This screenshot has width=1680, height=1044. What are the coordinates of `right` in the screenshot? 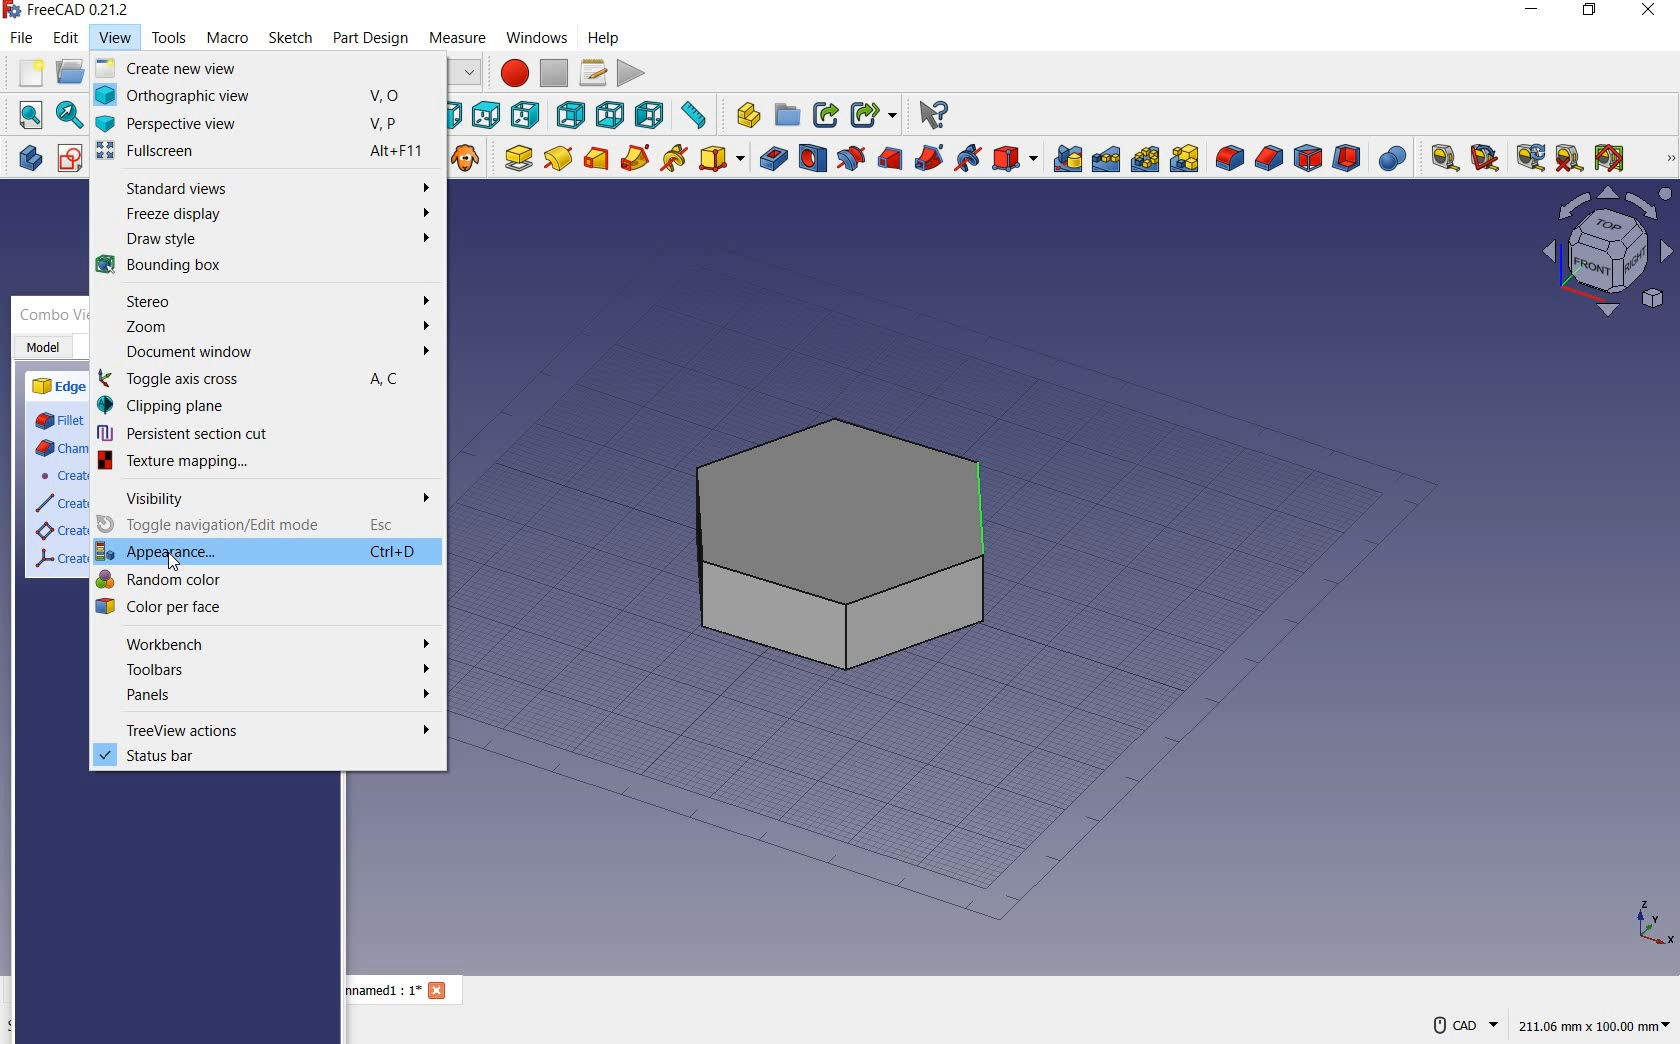 It's located at (527, 115).